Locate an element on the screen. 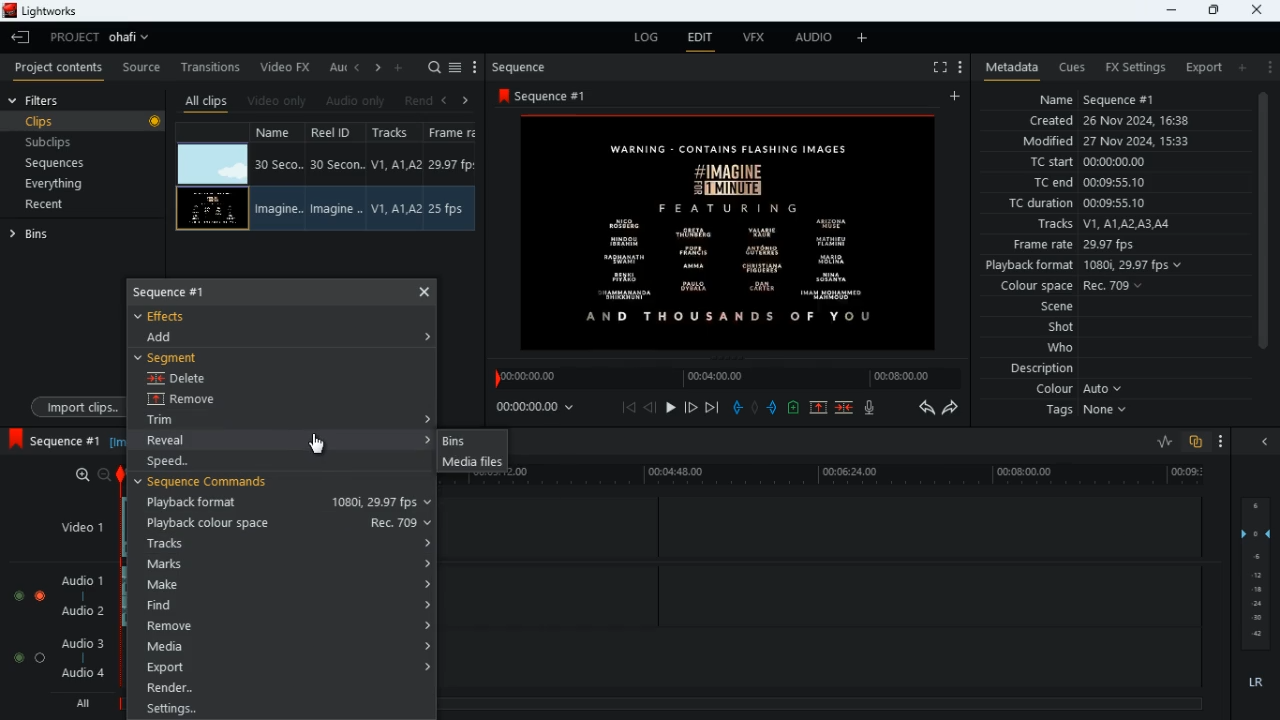 The width and height of the screenshot is (1280, 720). video is located at coordinates (212, 208).